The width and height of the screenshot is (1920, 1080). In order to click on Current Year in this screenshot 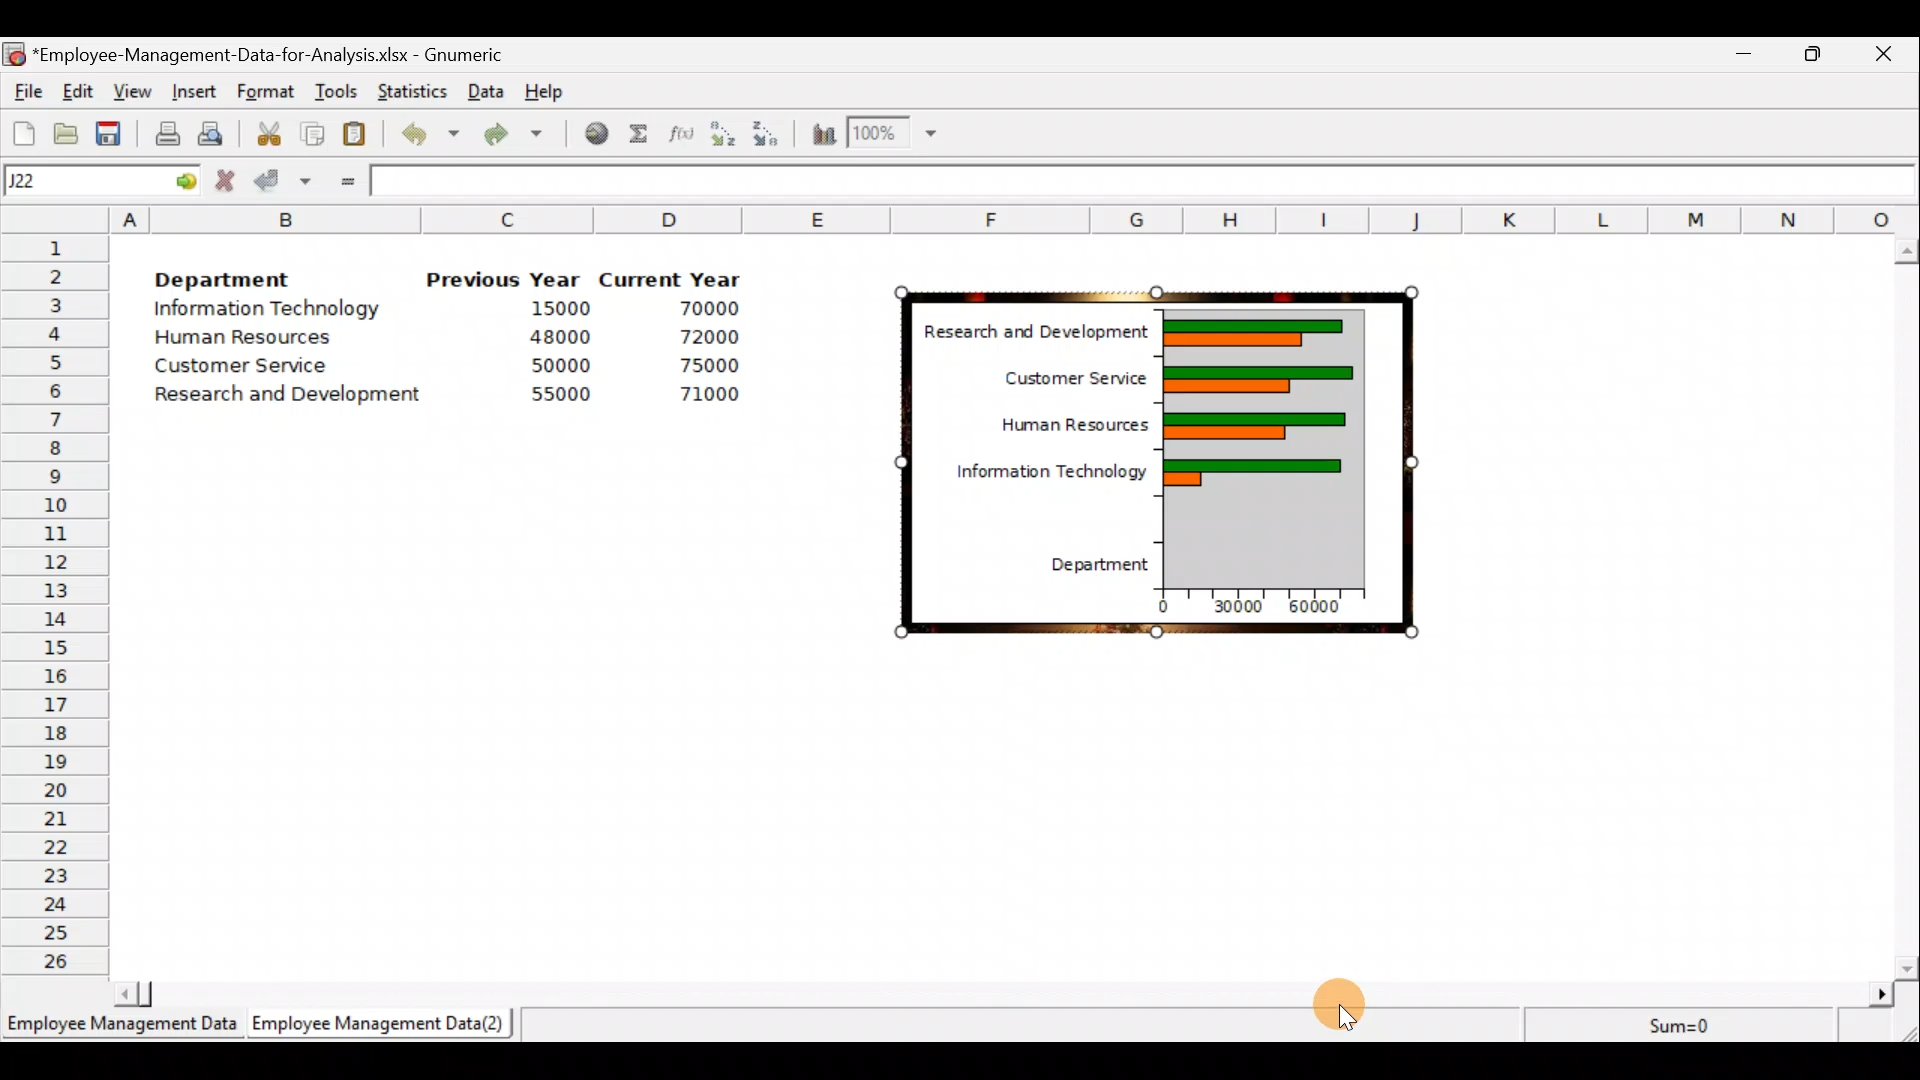, I will do `click(670, 275)`.